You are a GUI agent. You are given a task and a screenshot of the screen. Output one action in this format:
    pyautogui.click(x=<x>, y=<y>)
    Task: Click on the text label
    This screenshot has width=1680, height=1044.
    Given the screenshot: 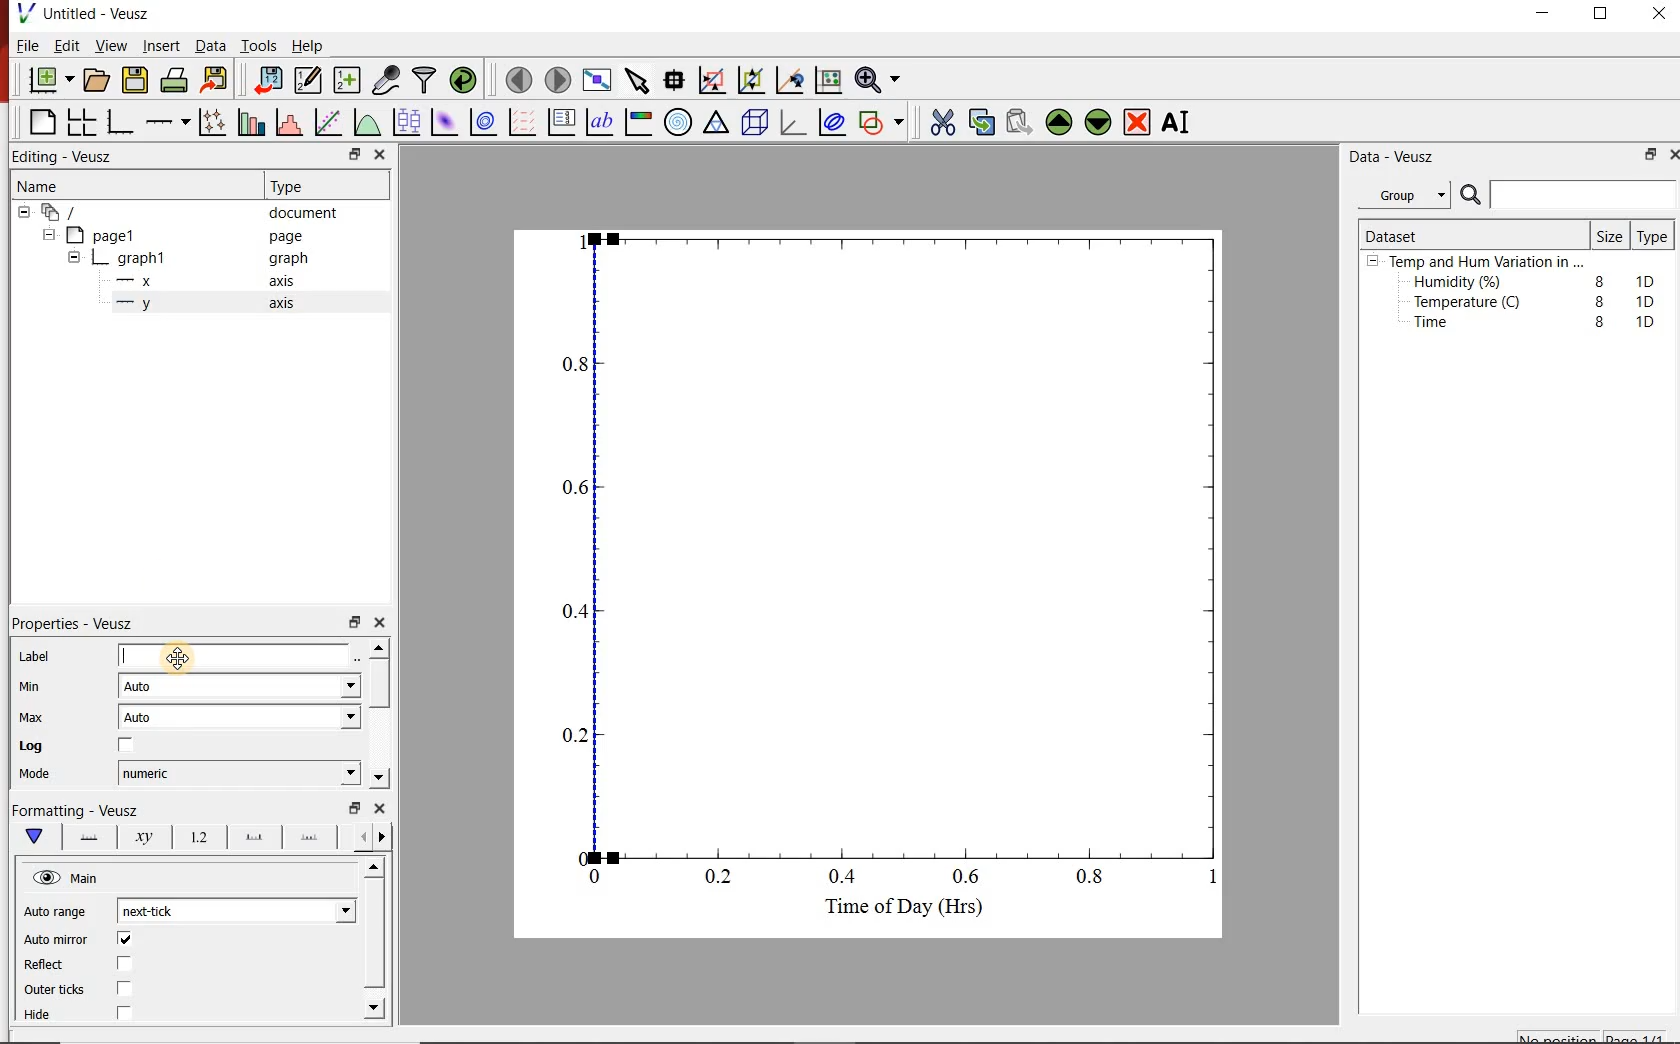 What is the action you would take?
    pyautogui.click(x=604, y=121)
    